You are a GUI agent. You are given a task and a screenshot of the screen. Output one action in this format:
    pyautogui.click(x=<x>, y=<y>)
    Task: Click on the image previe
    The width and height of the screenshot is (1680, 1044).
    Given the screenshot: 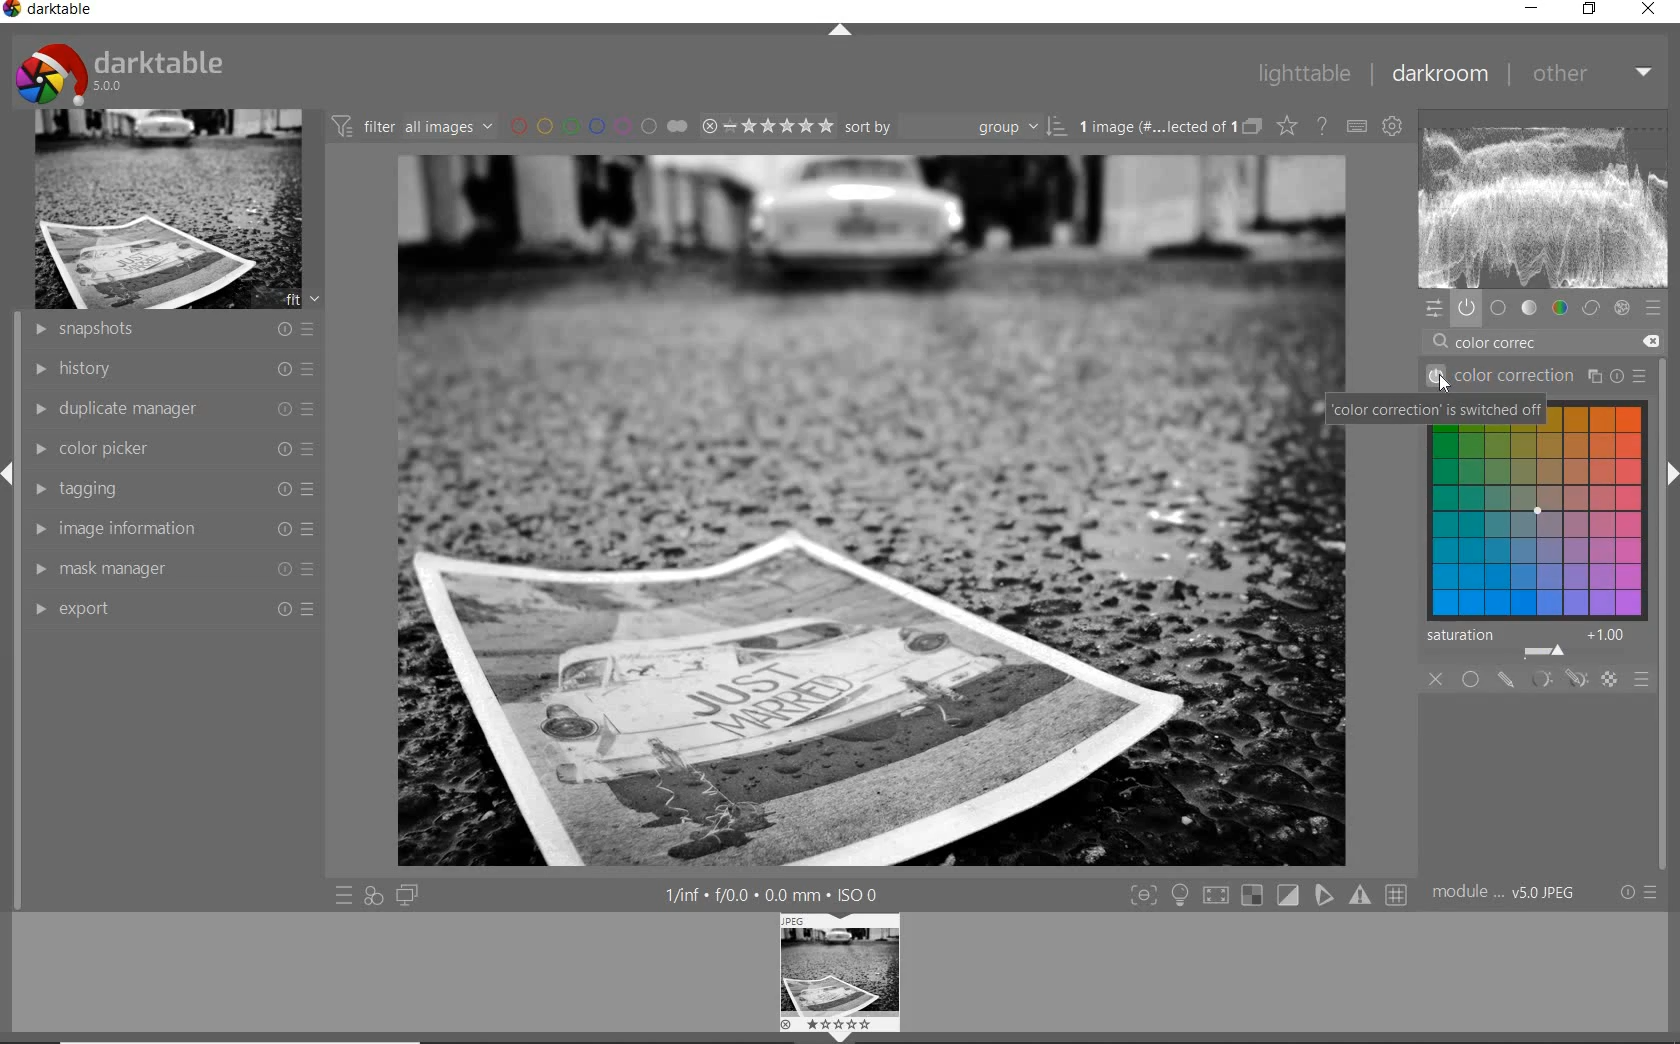 What is the action you would take?
    pyautogui.click(x=841, y=978)
    